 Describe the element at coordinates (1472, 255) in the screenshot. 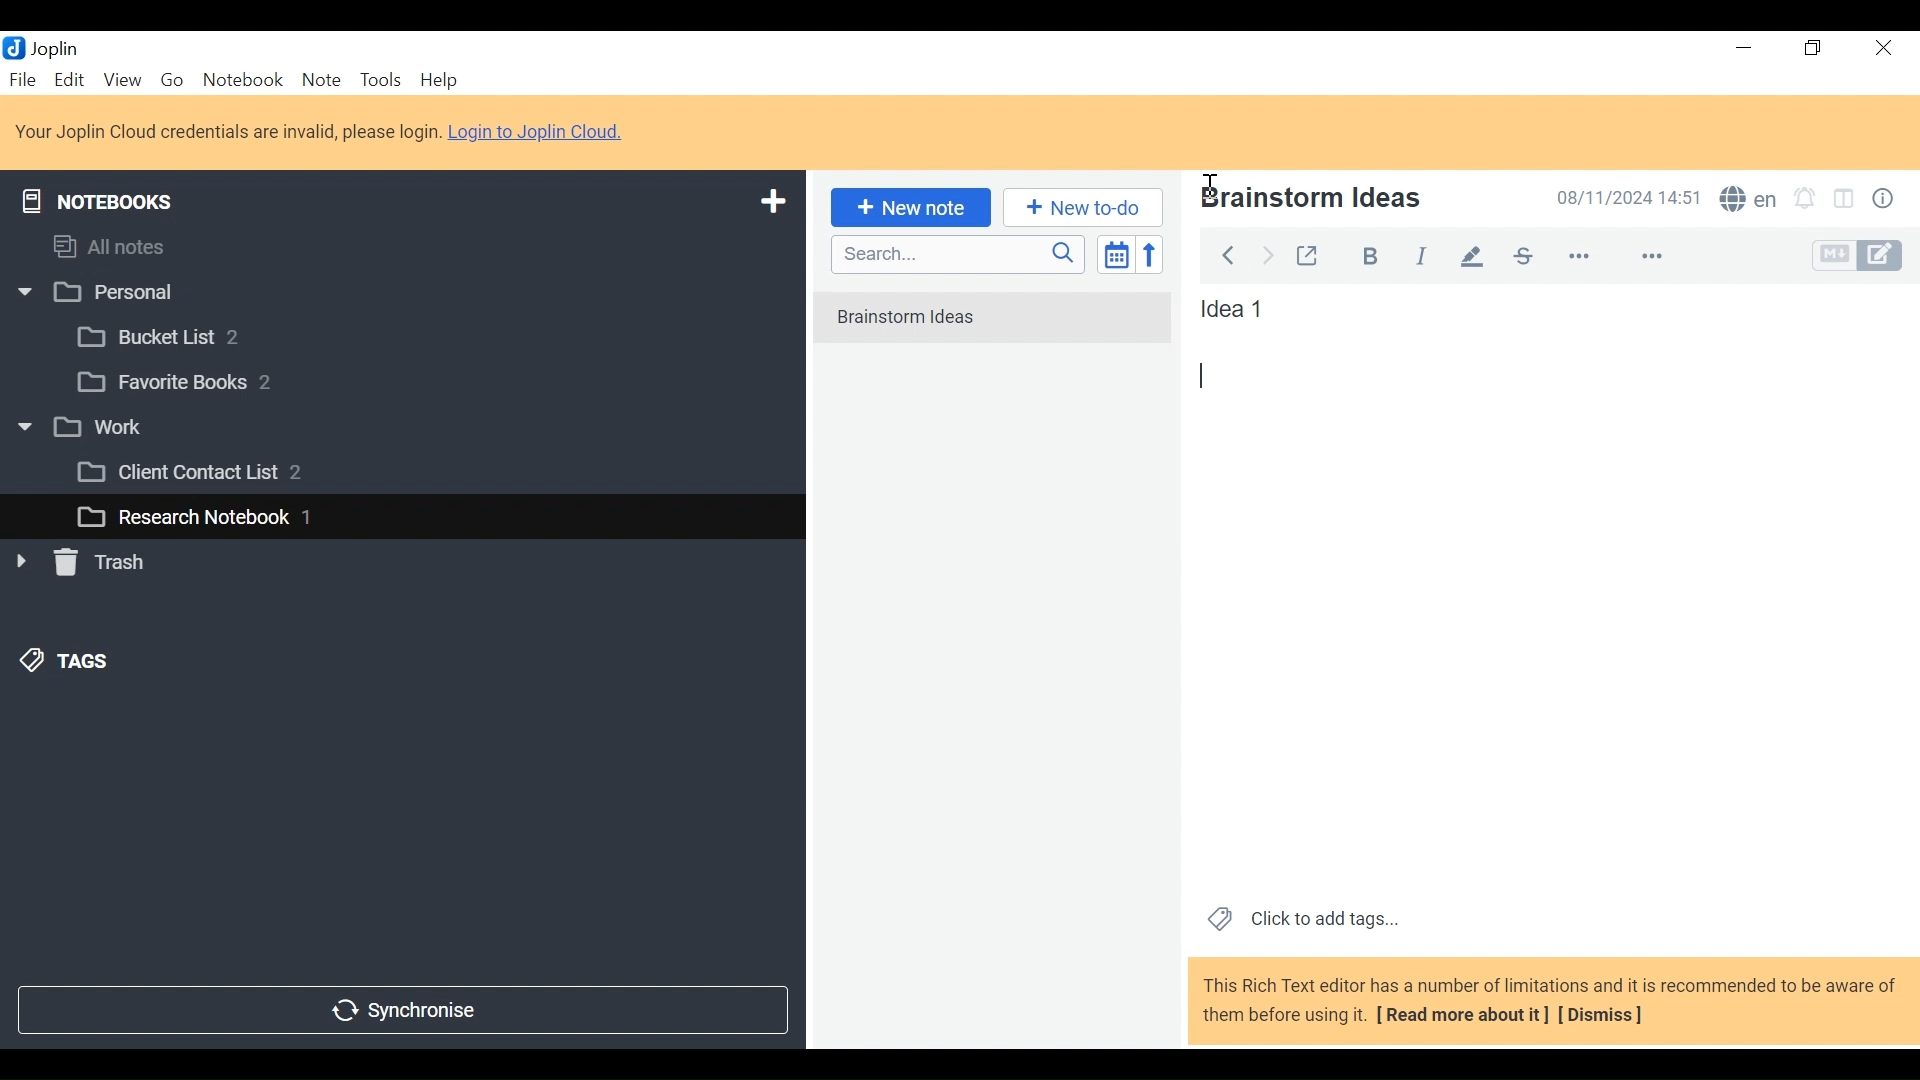

I see `pen` at that location.